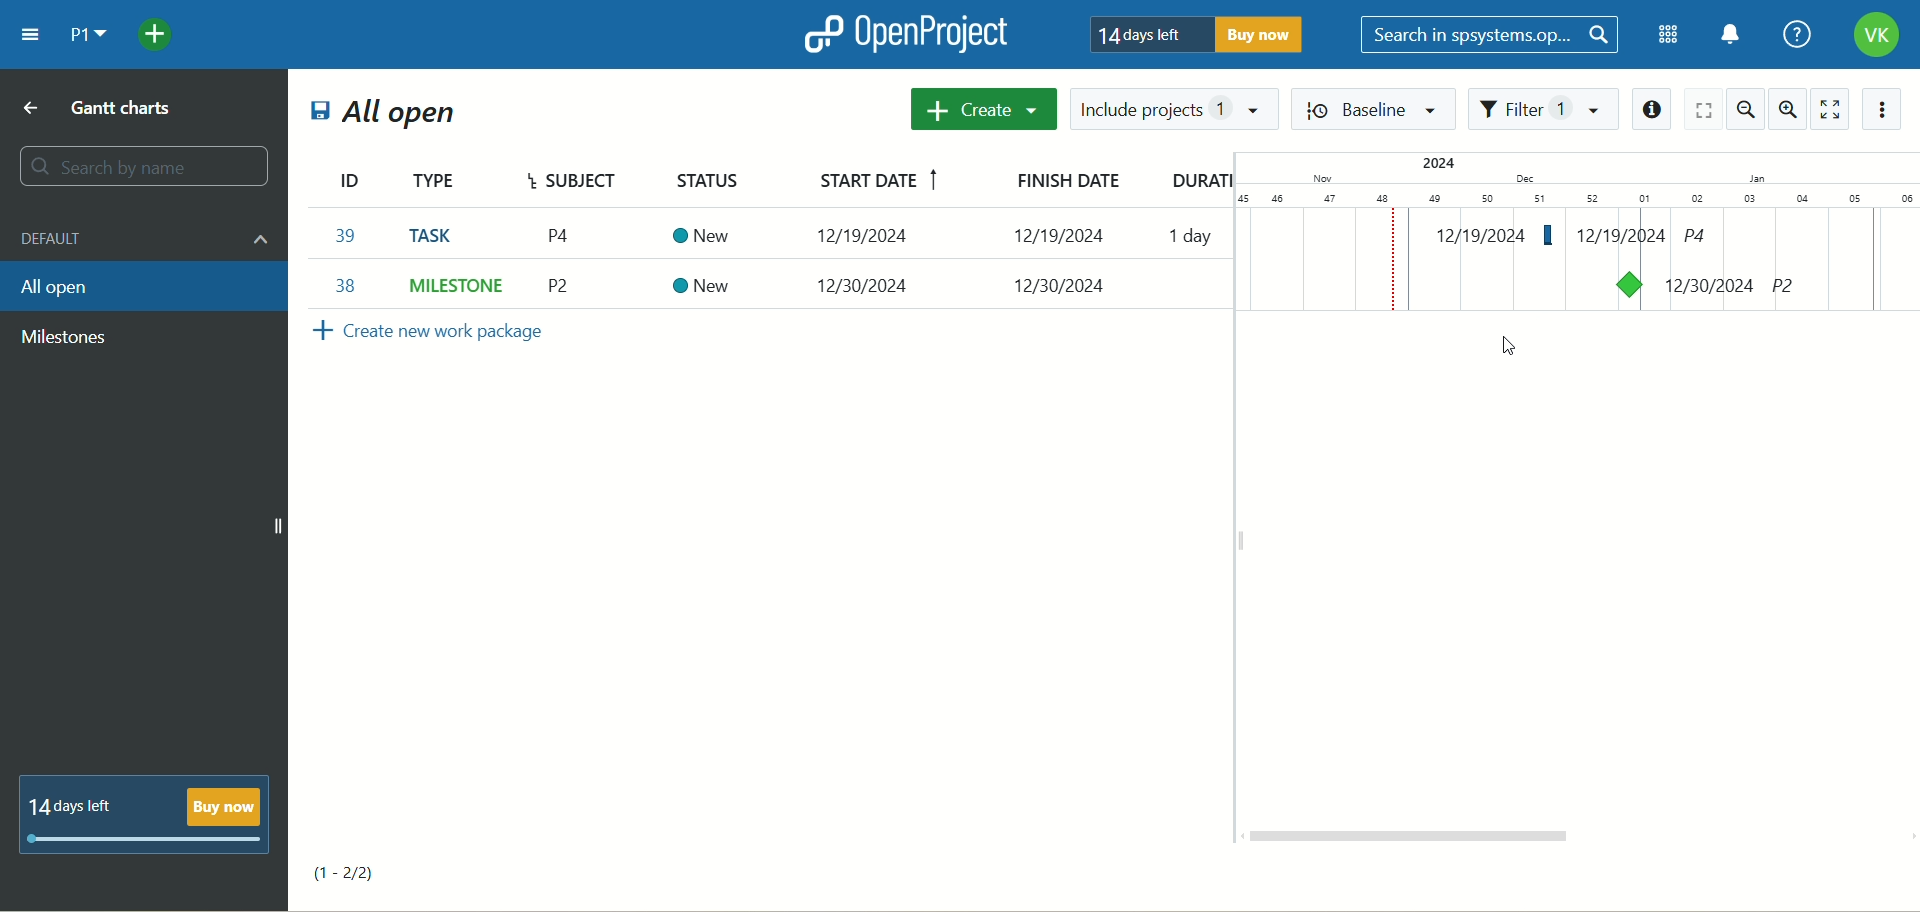  Describe the element at coordinates (1060, 285) in the screenshot. I see `-` at that location.